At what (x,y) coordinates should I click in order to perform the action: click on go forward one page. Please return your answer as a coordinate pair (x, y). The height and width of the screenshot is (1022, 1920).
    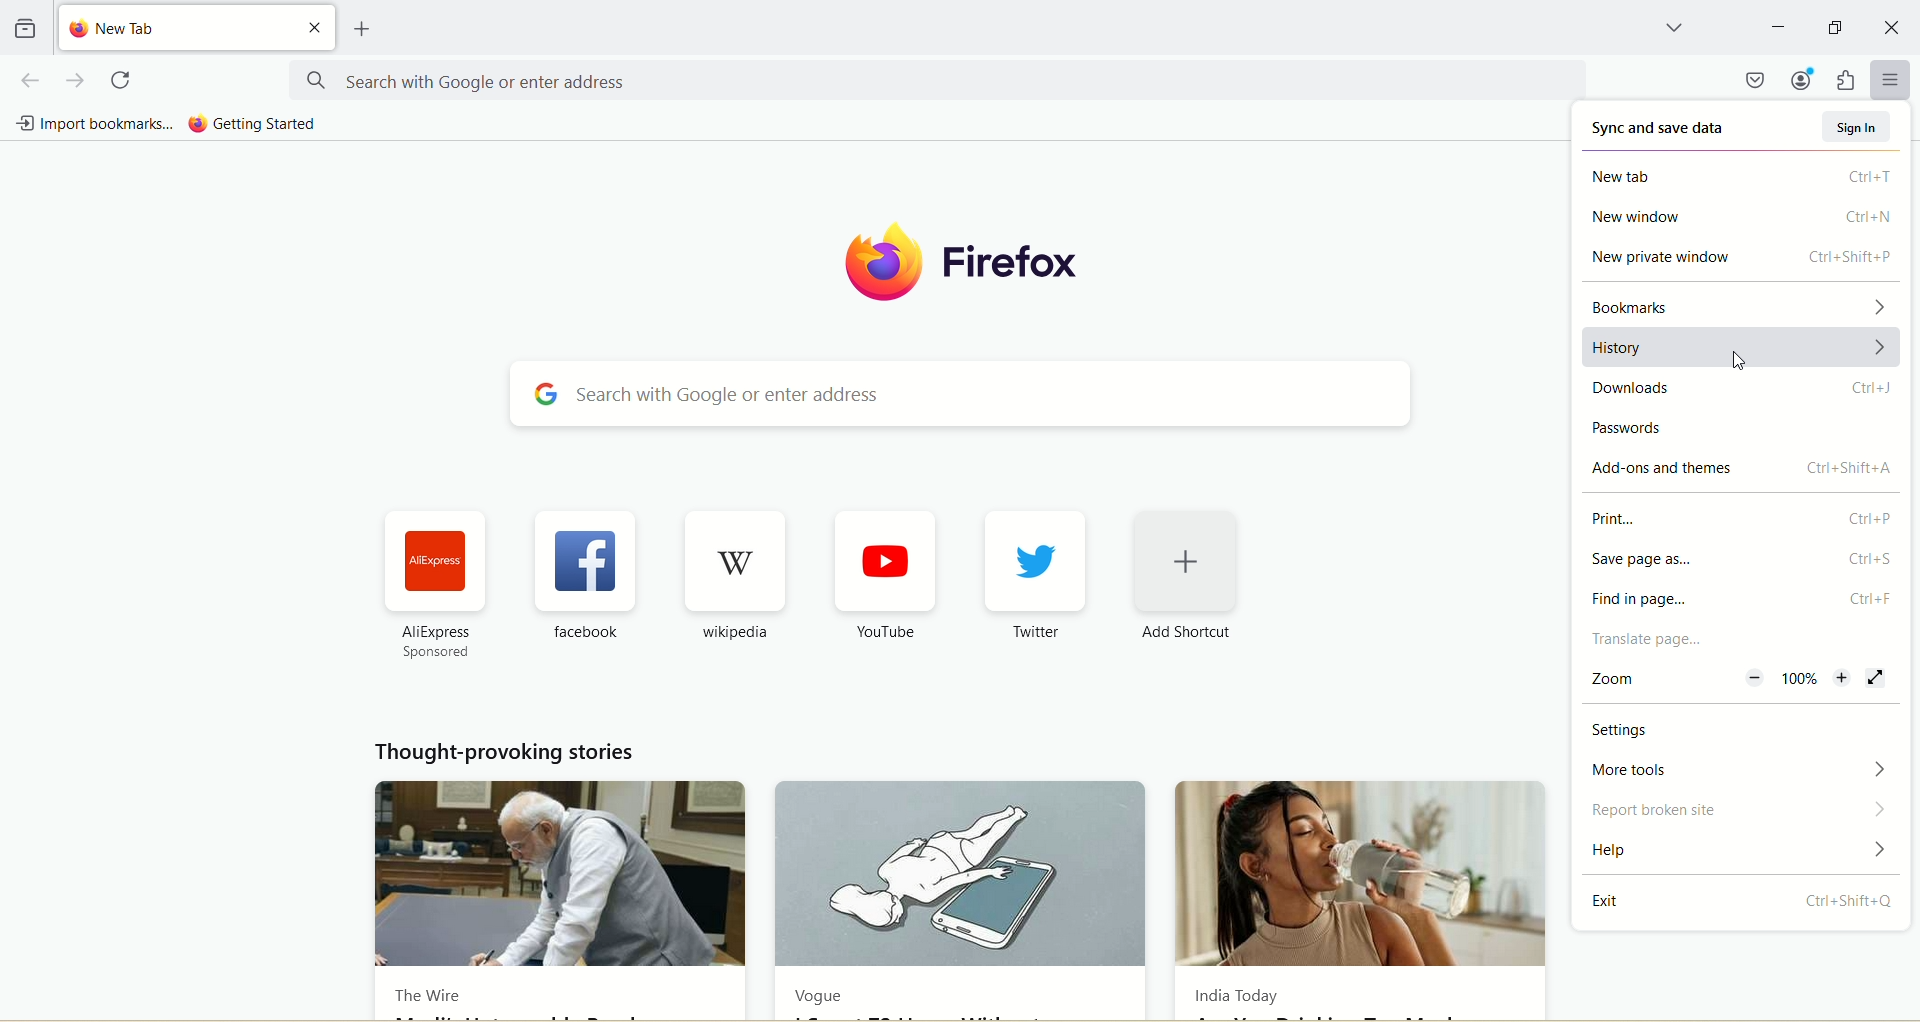
    Looking at the image, I should click on (74, 81).